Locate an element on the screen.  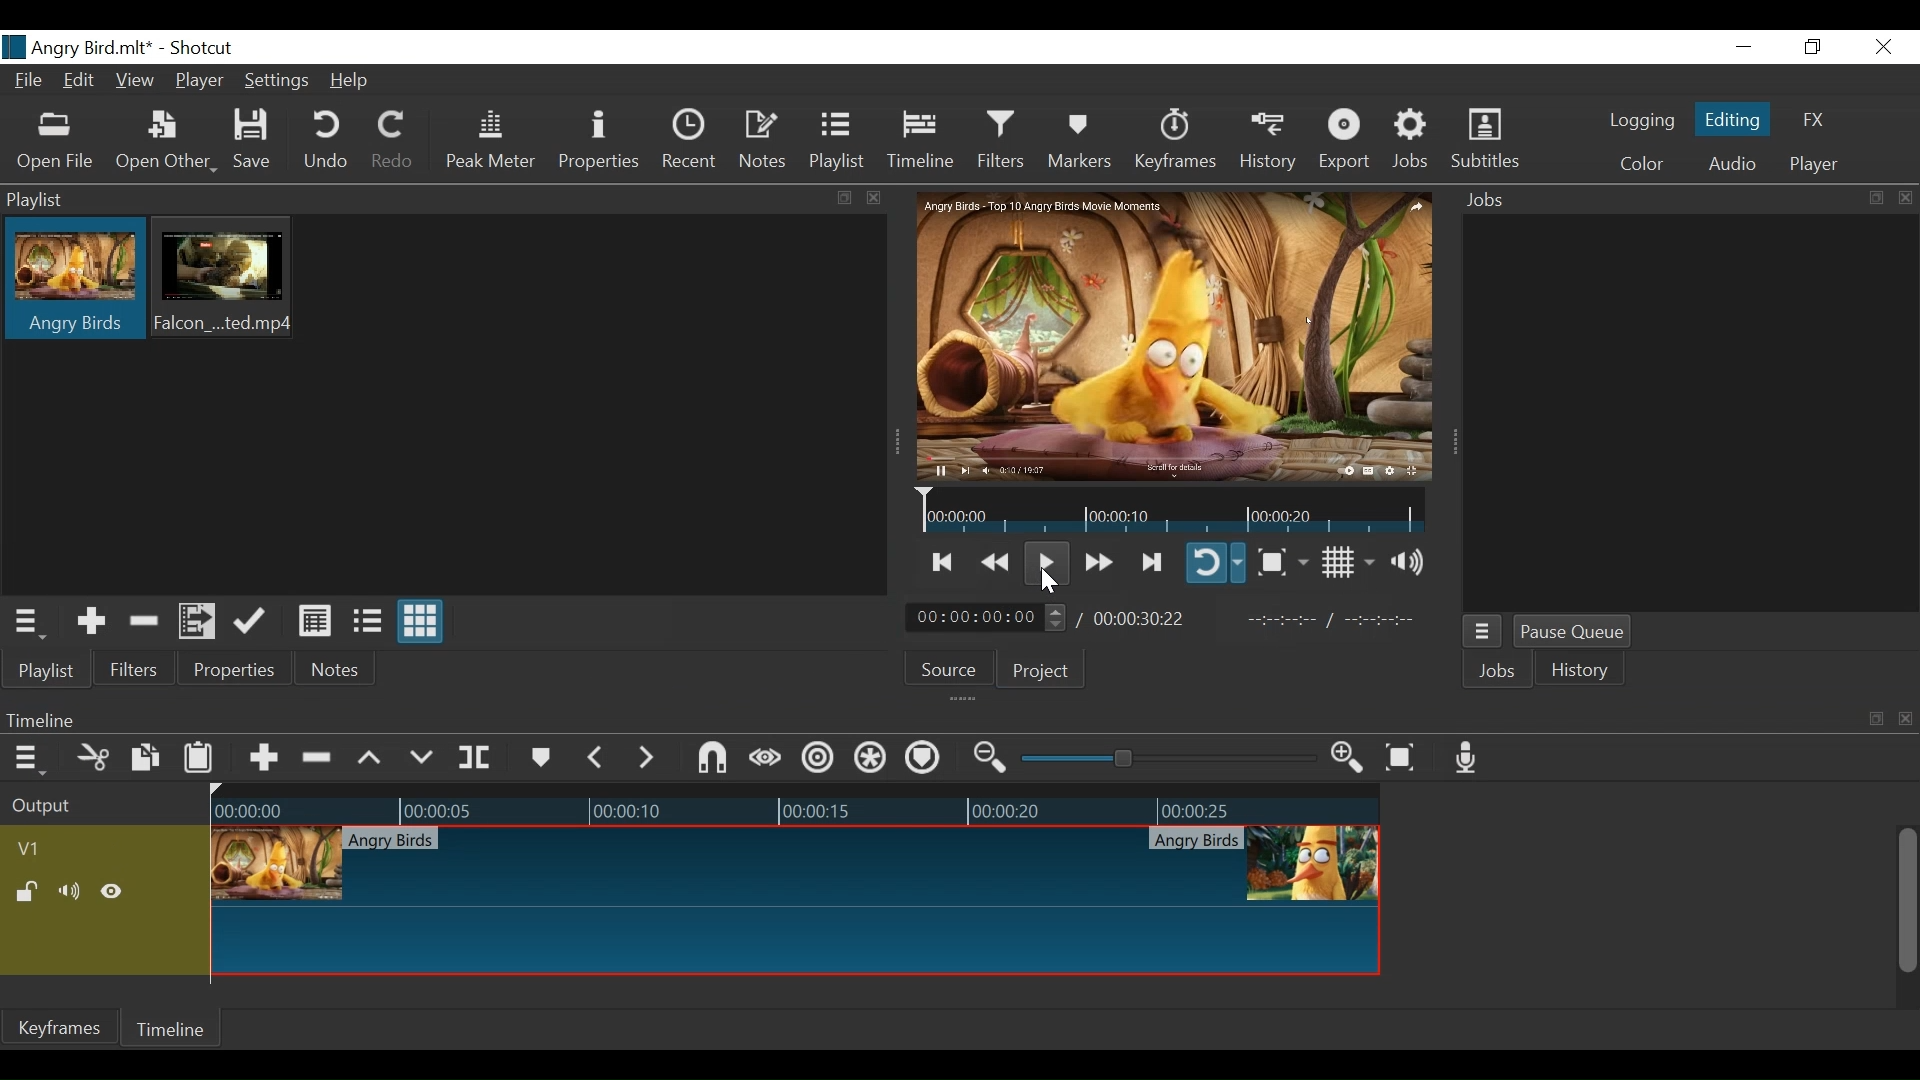
Timeline is located at coordinates (921, 143).